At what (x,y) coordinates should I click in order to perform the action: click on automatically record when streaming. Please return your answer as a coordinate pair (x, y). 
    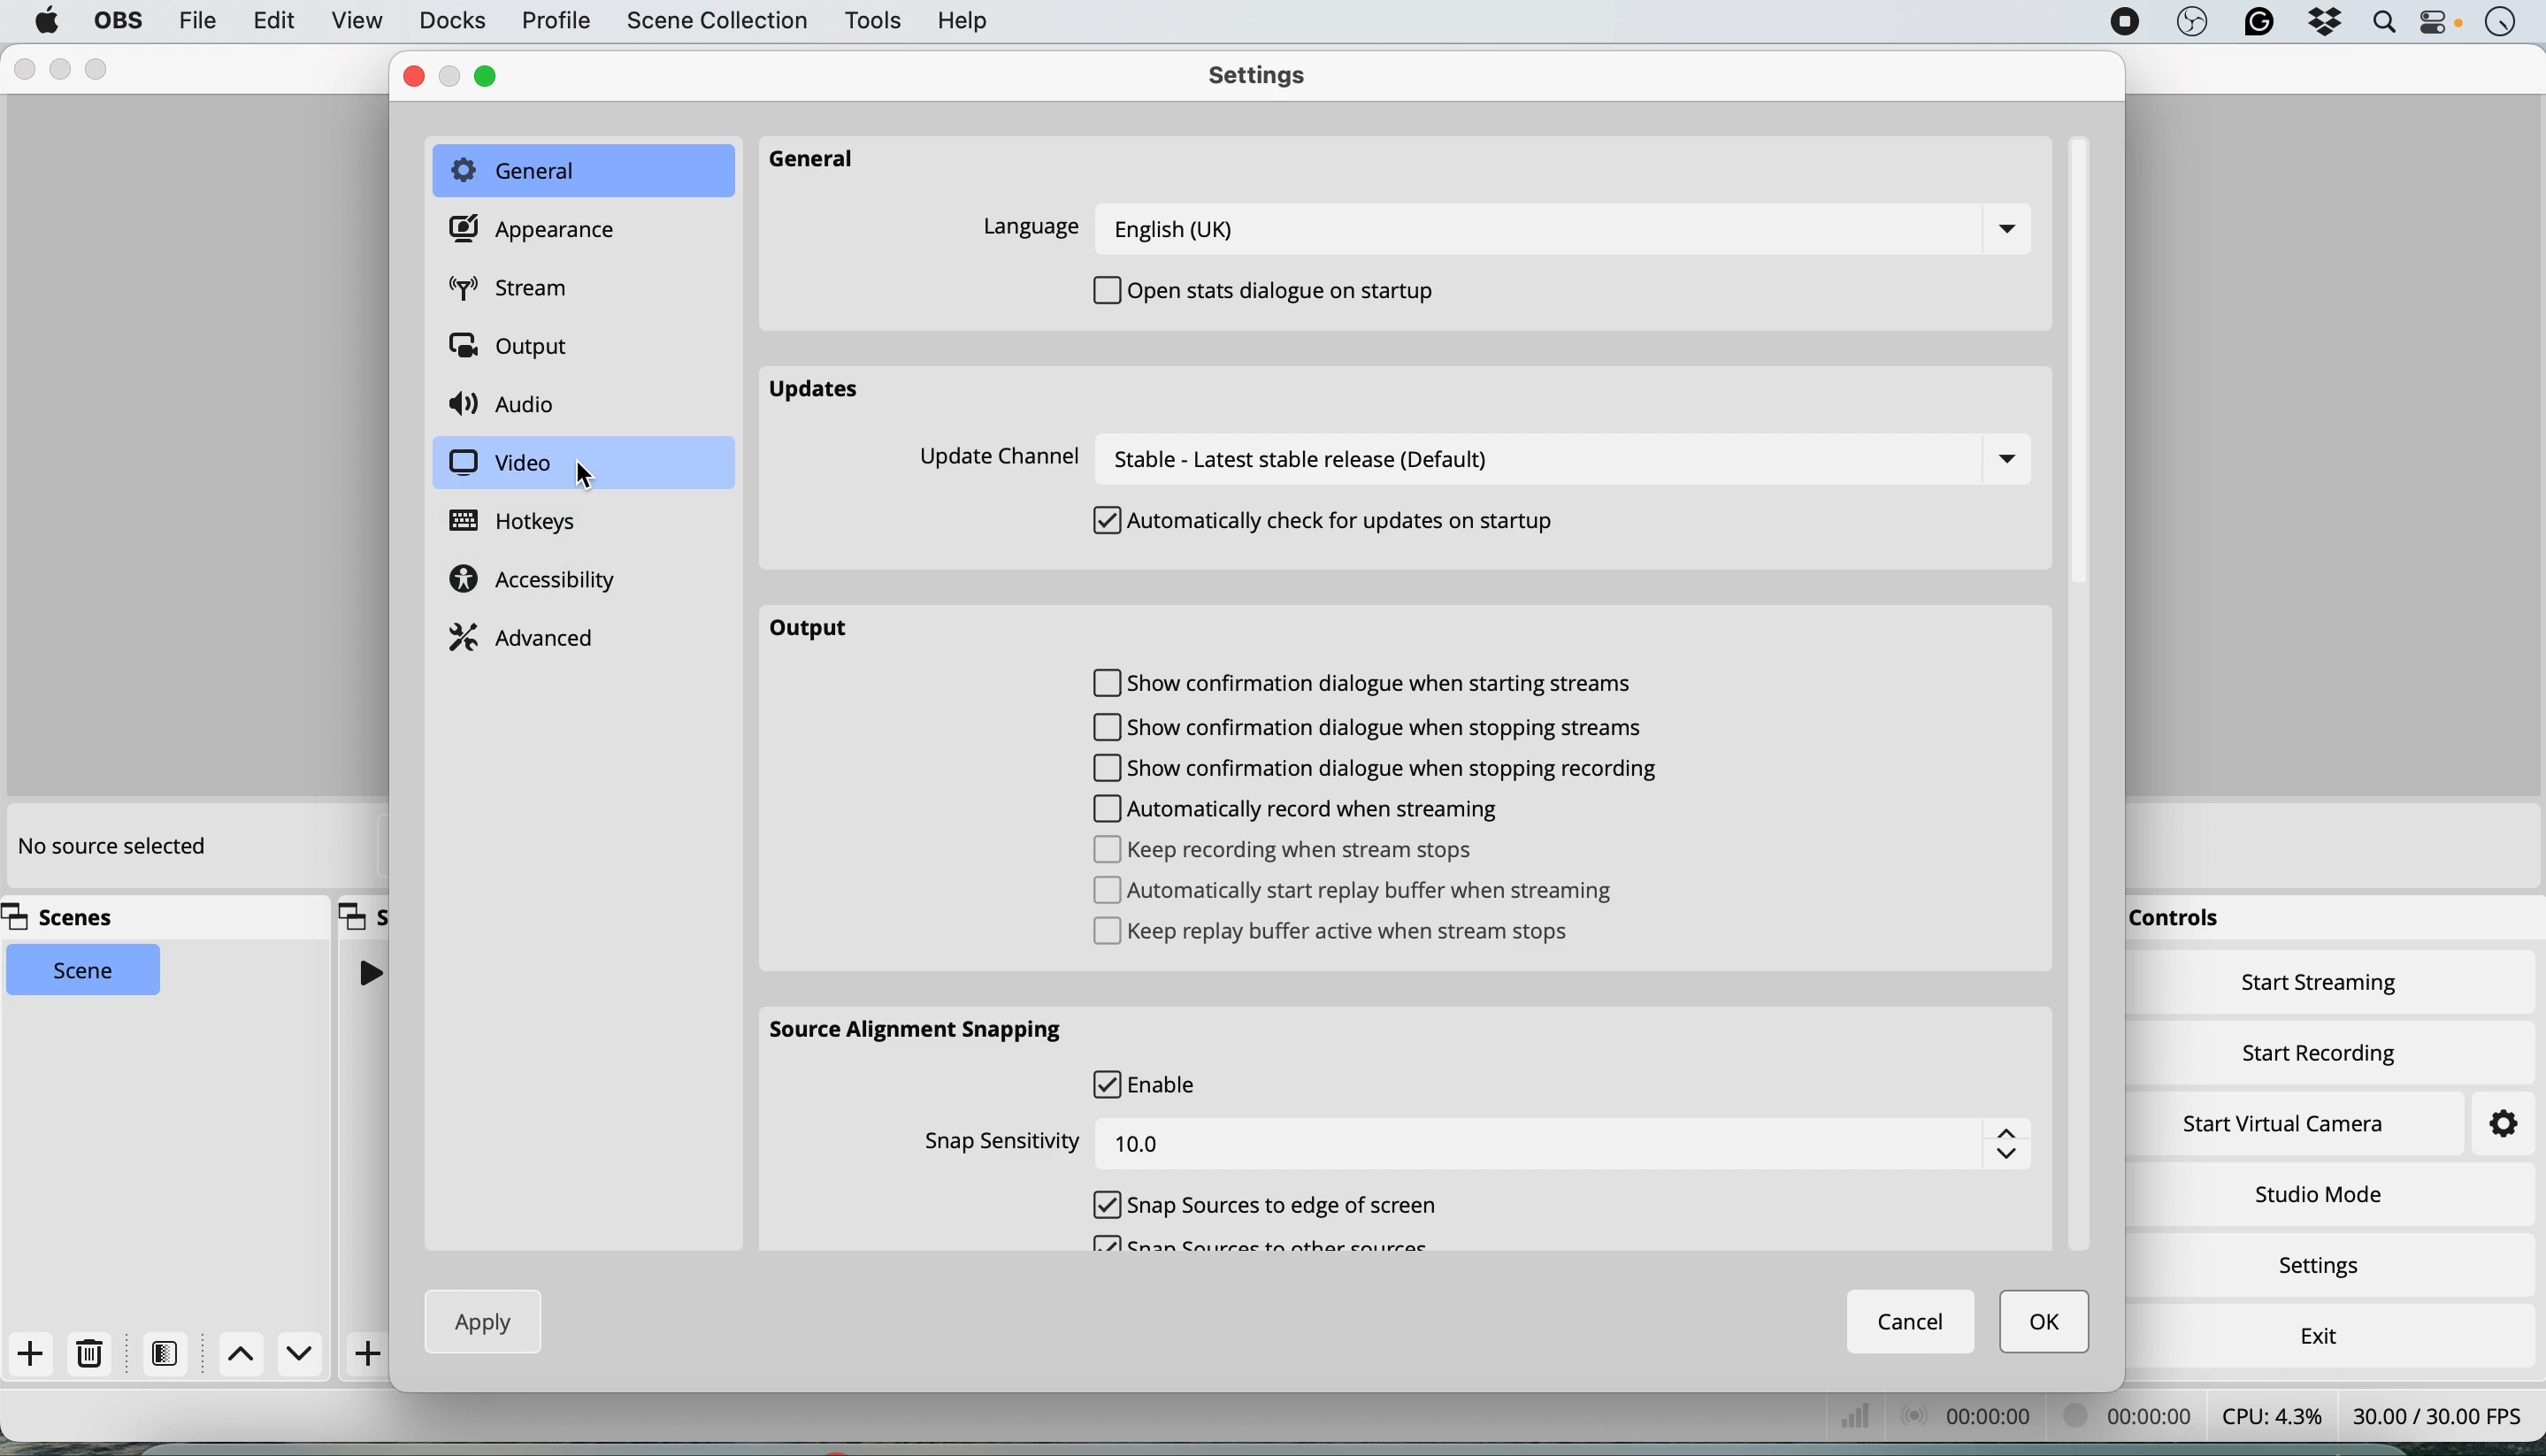
    Looking at the image, I should click on (1309, 809).